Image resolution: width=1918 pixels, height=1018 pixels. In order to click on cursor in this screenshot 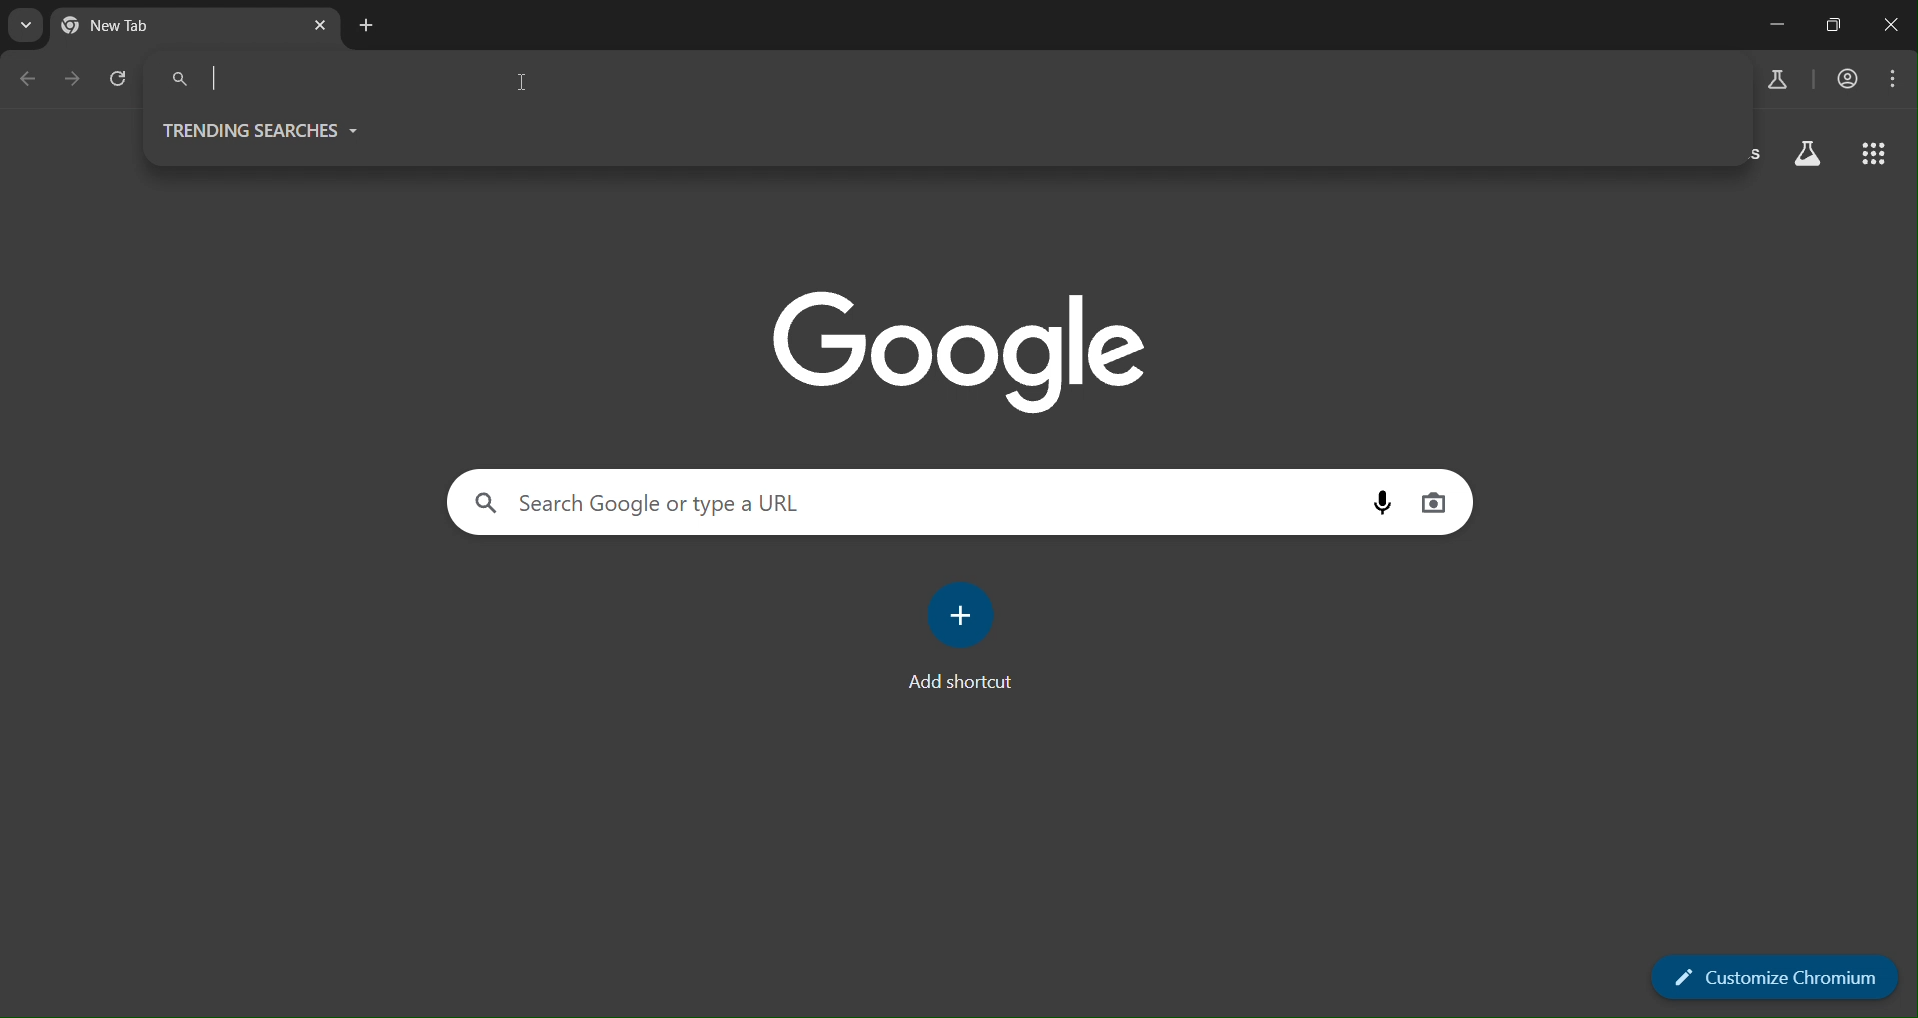, I will do `click(523, 87)`.